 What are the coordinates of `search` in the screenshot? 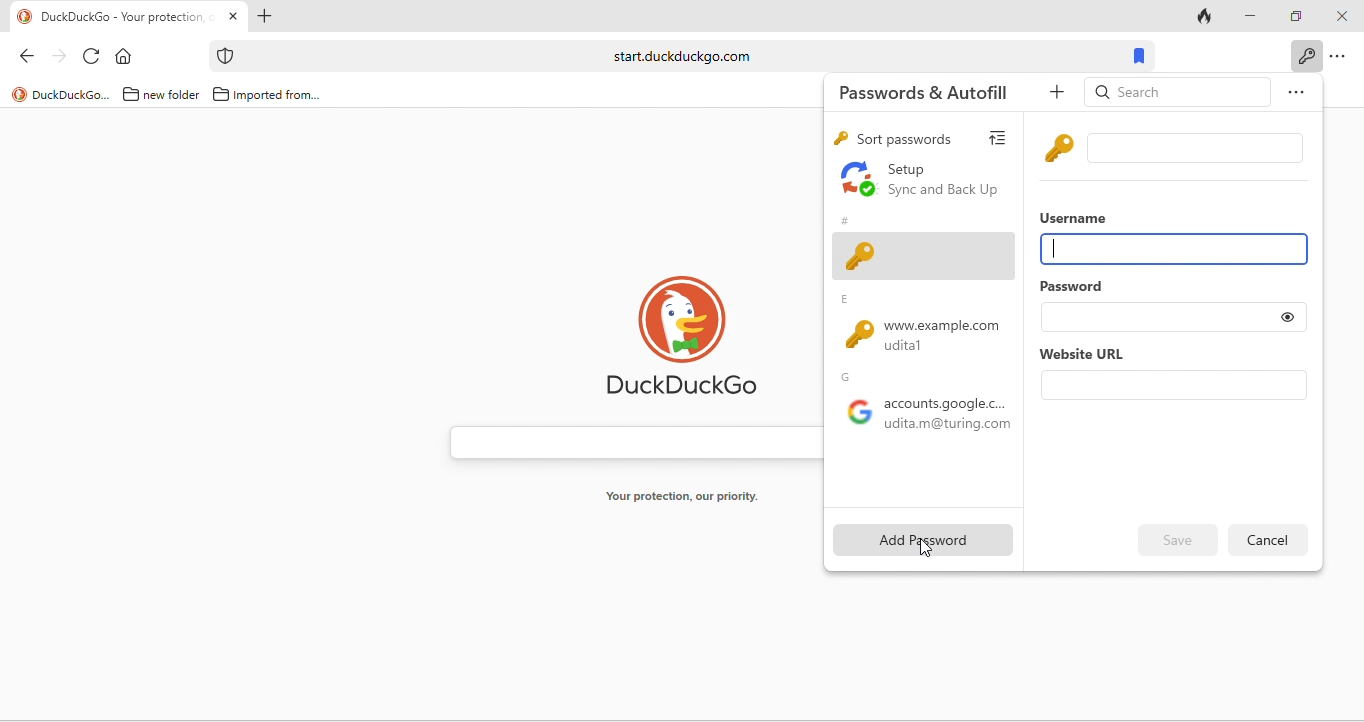 It's located at (1178, 94).